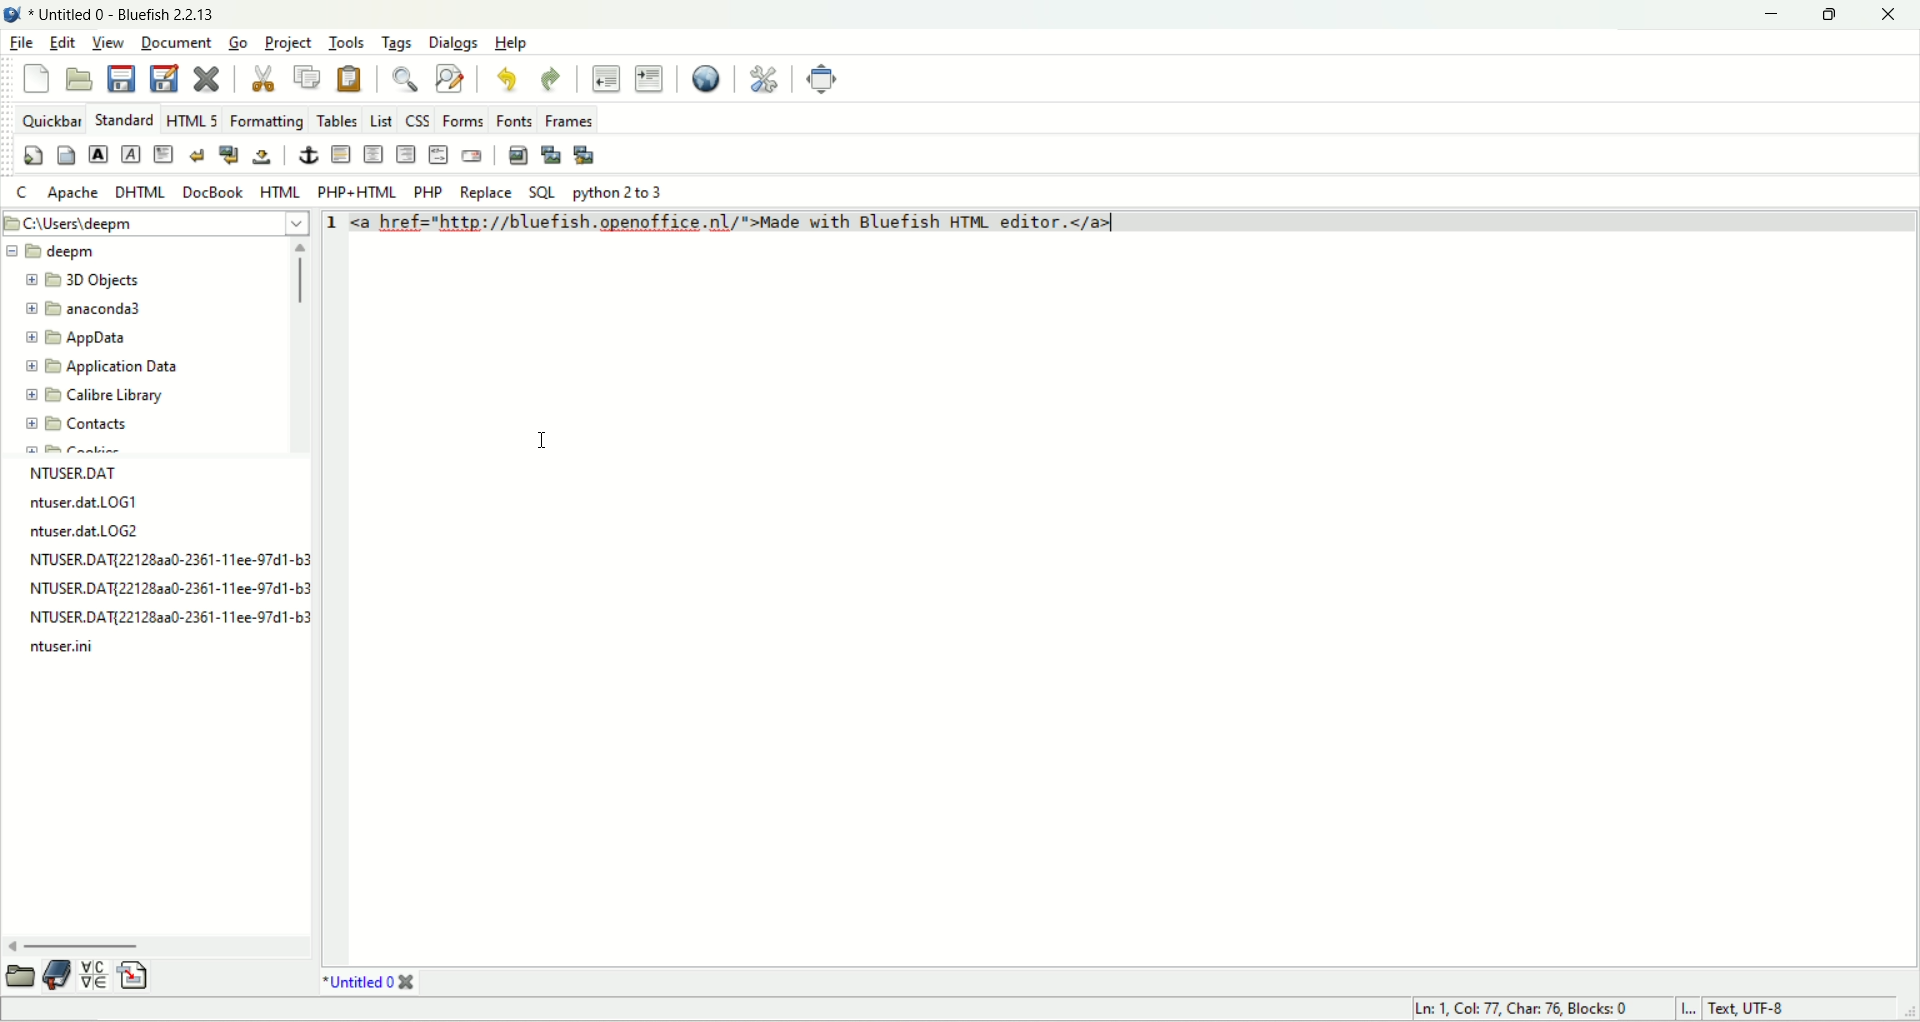 The height and width of the screenshot is (1022, 1920). What do you see at coordinates (74, 428) in the screenshot?
I see `contacts` at bounding box center [74, 428].